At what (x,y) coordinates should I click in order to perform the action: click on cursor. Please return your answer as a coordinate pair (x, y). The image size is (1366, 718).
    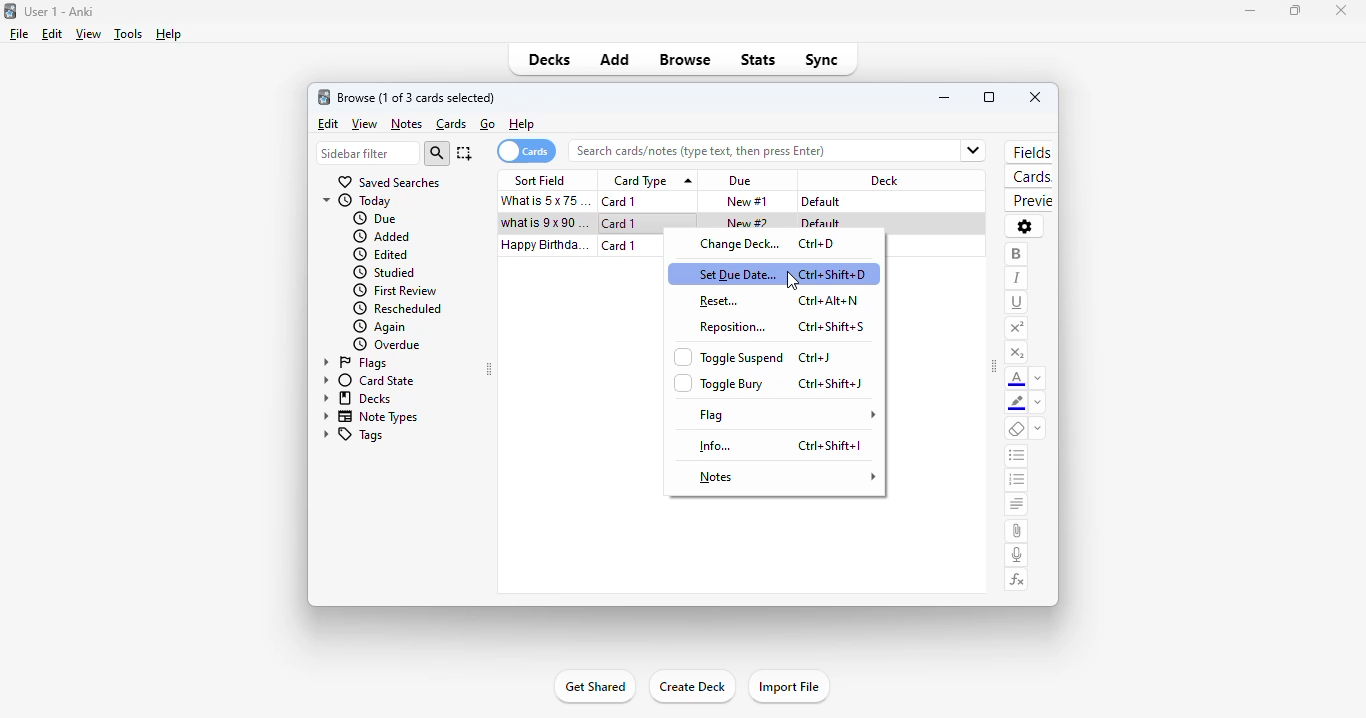
    Looking at the image, I should click on (792, 281).